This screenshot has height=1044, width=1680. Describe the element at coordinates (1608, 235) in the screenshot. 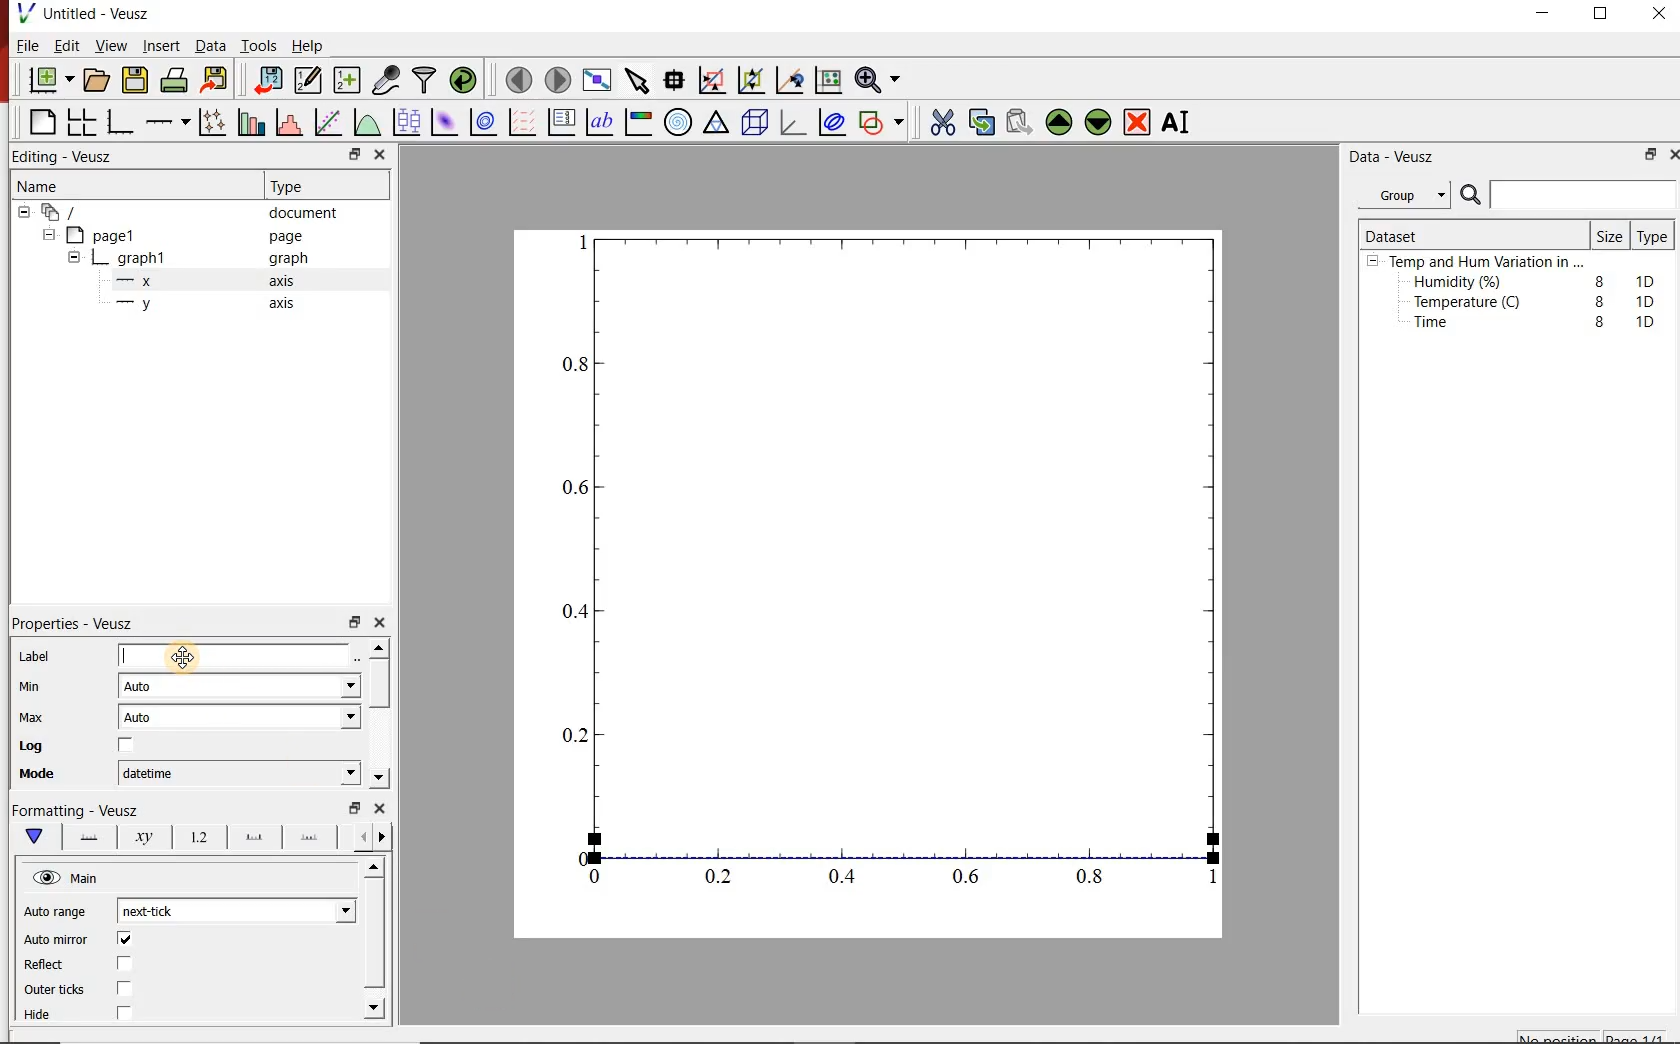

I see `Size` at that location.